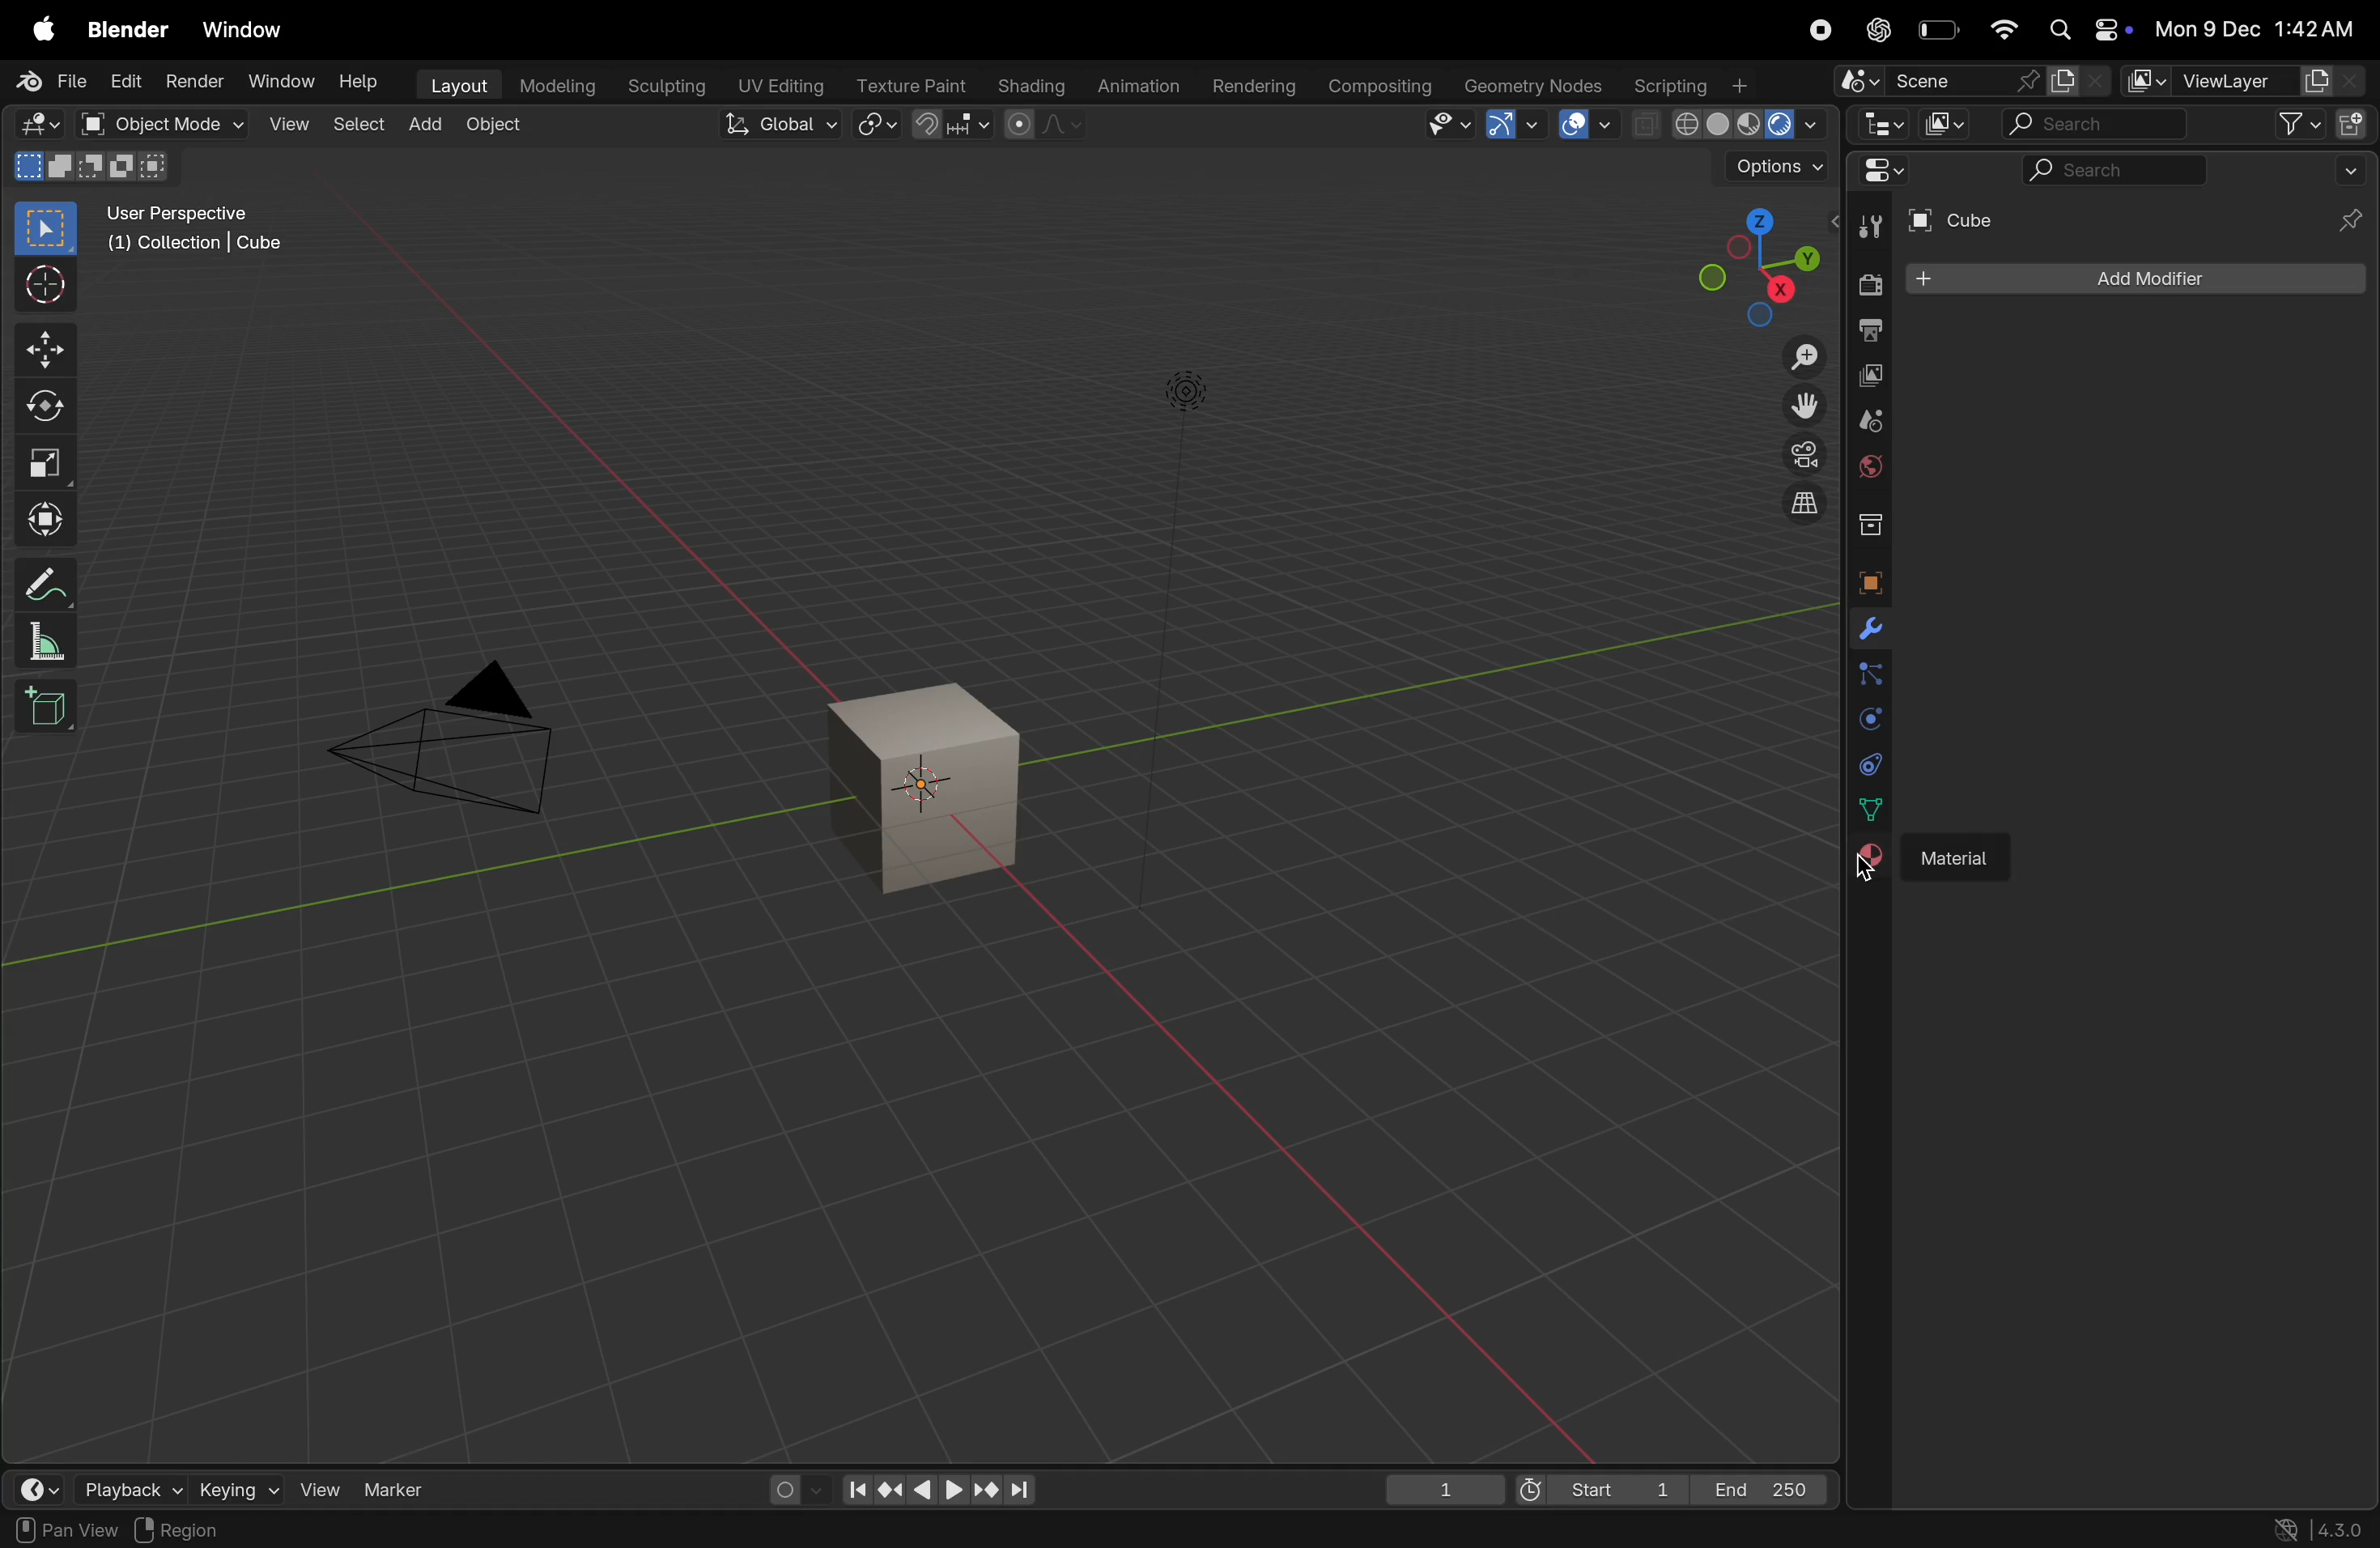 The height and width of the screenshot is (1548, 2380). What do you see at coordinates (497, 128) in the screenshot?
I see `object mode` at bounding box center [497, 128].